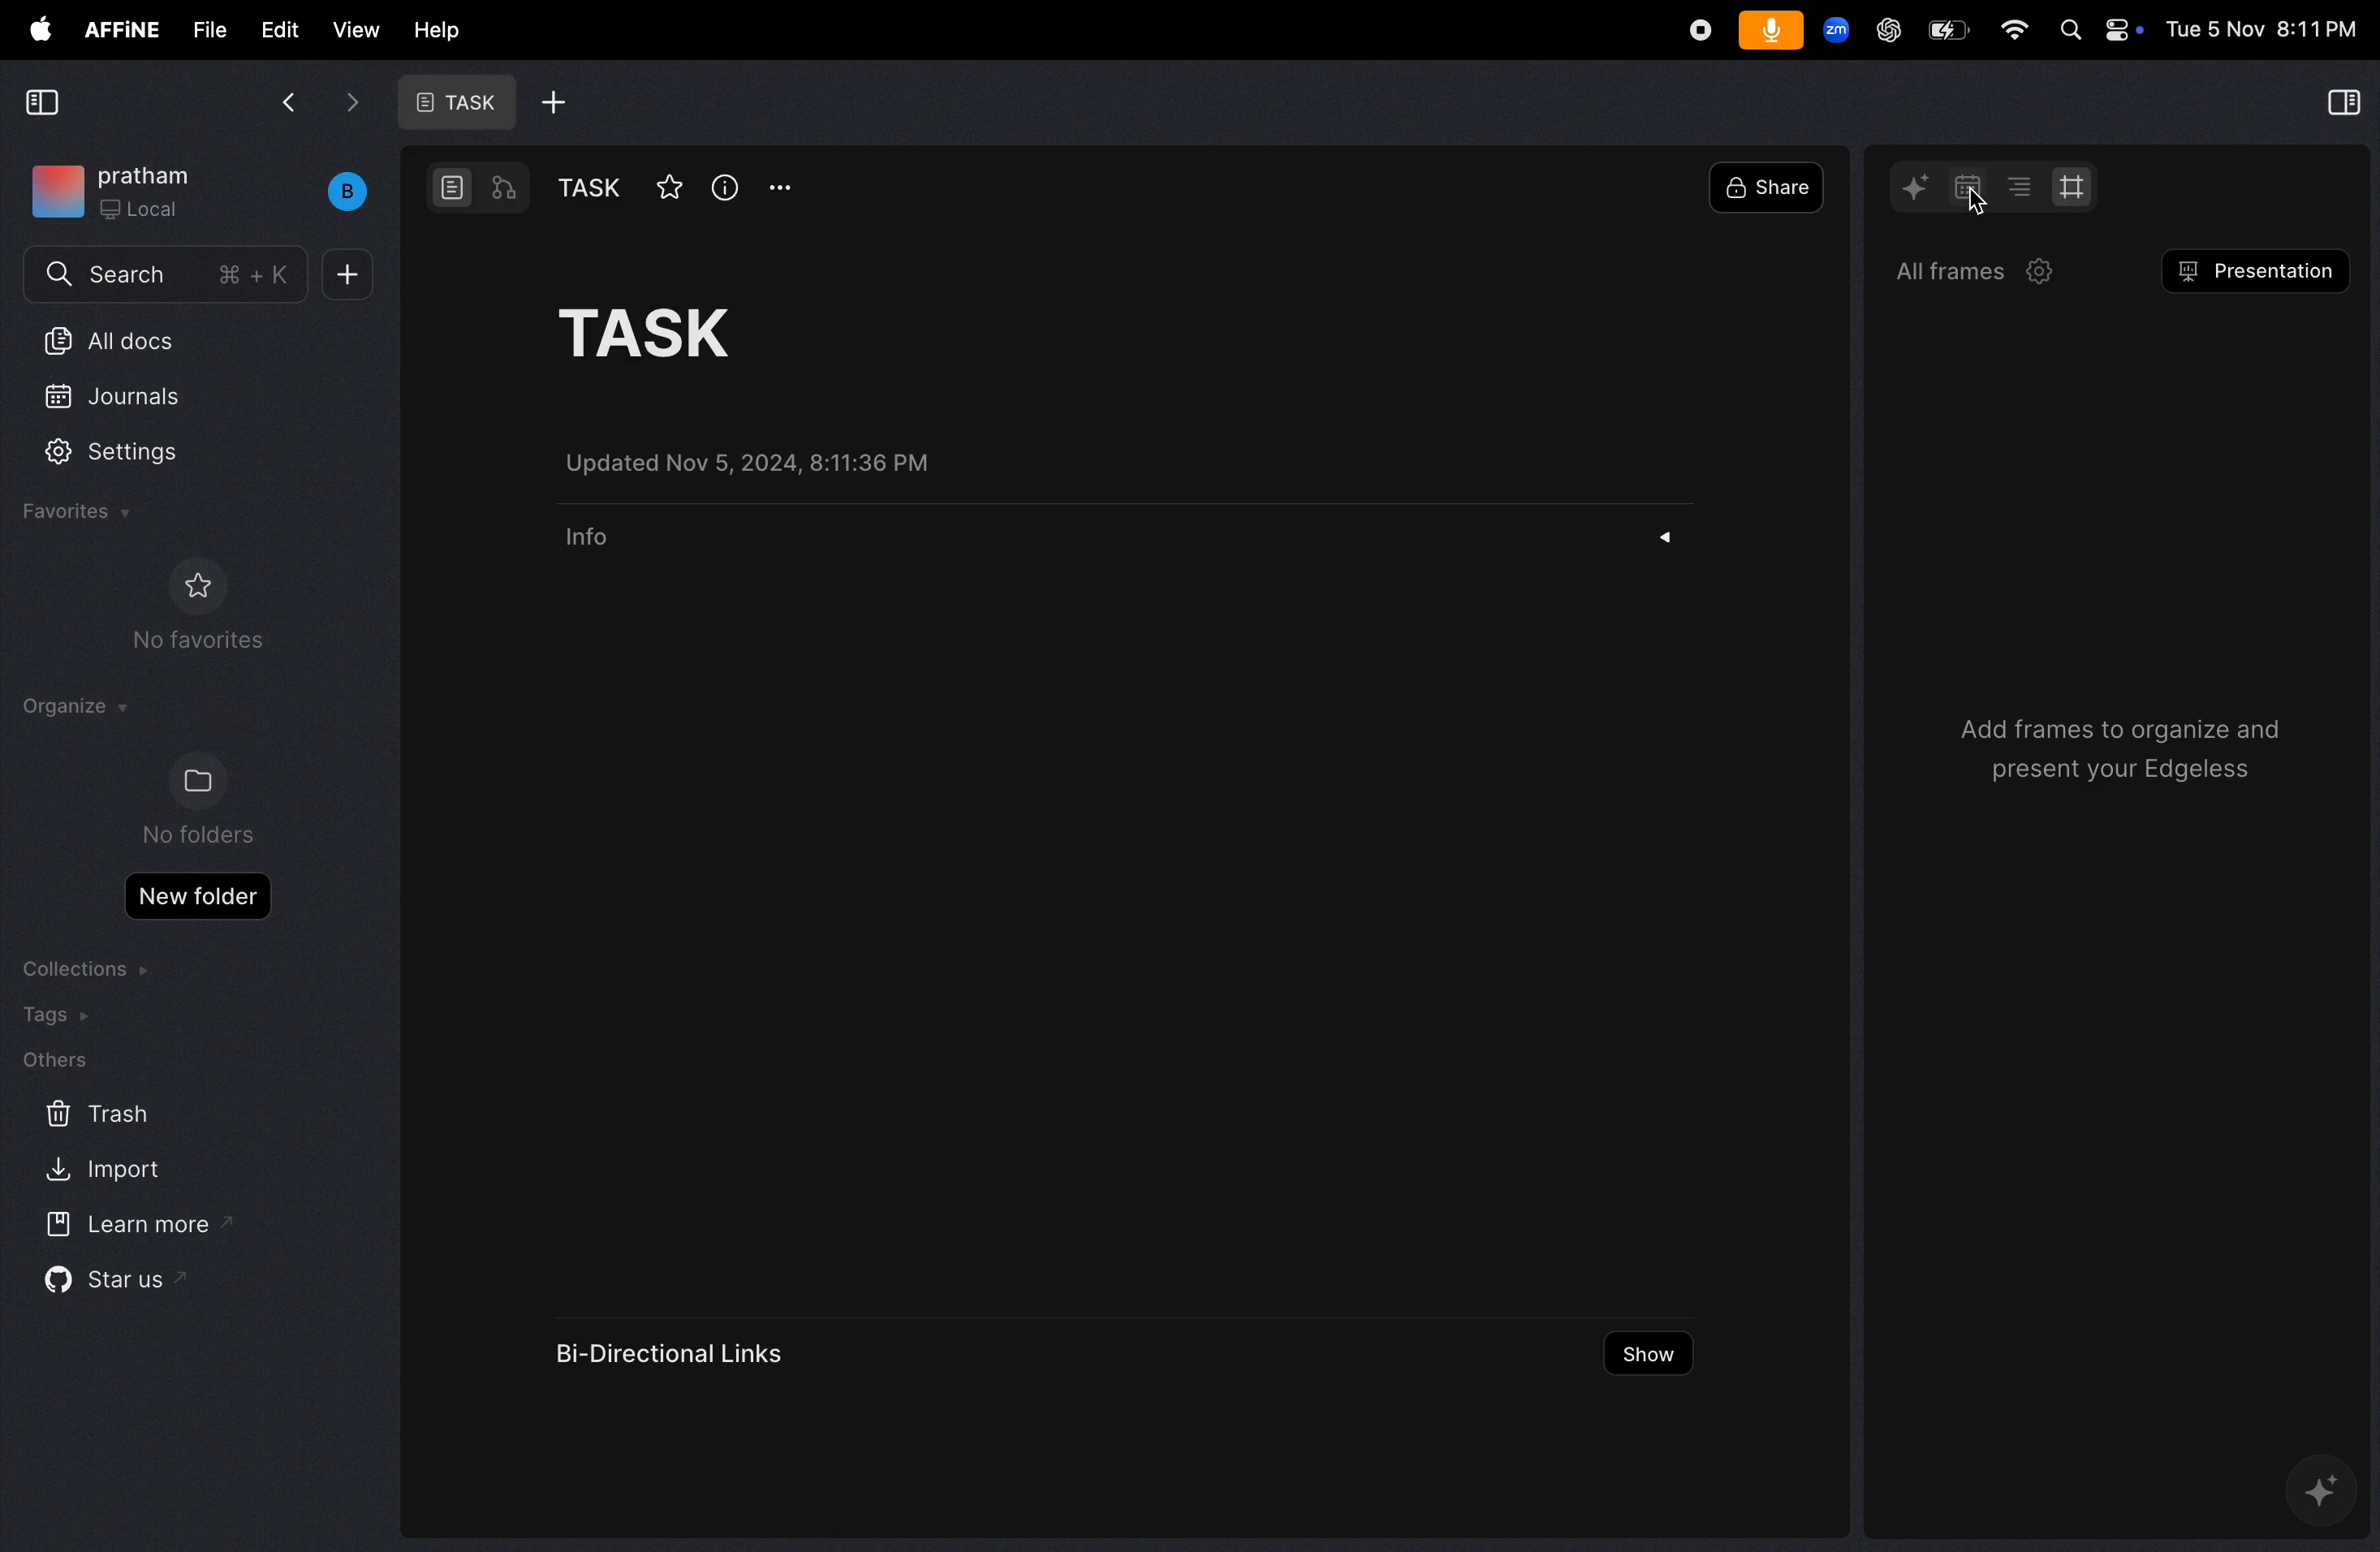 Image resolution: width=2380 pixels, height=1552 pixels. What do you see at coordinates (781, 187) in the screenshot?
I see `opyions` at bounding box center [781, 187].